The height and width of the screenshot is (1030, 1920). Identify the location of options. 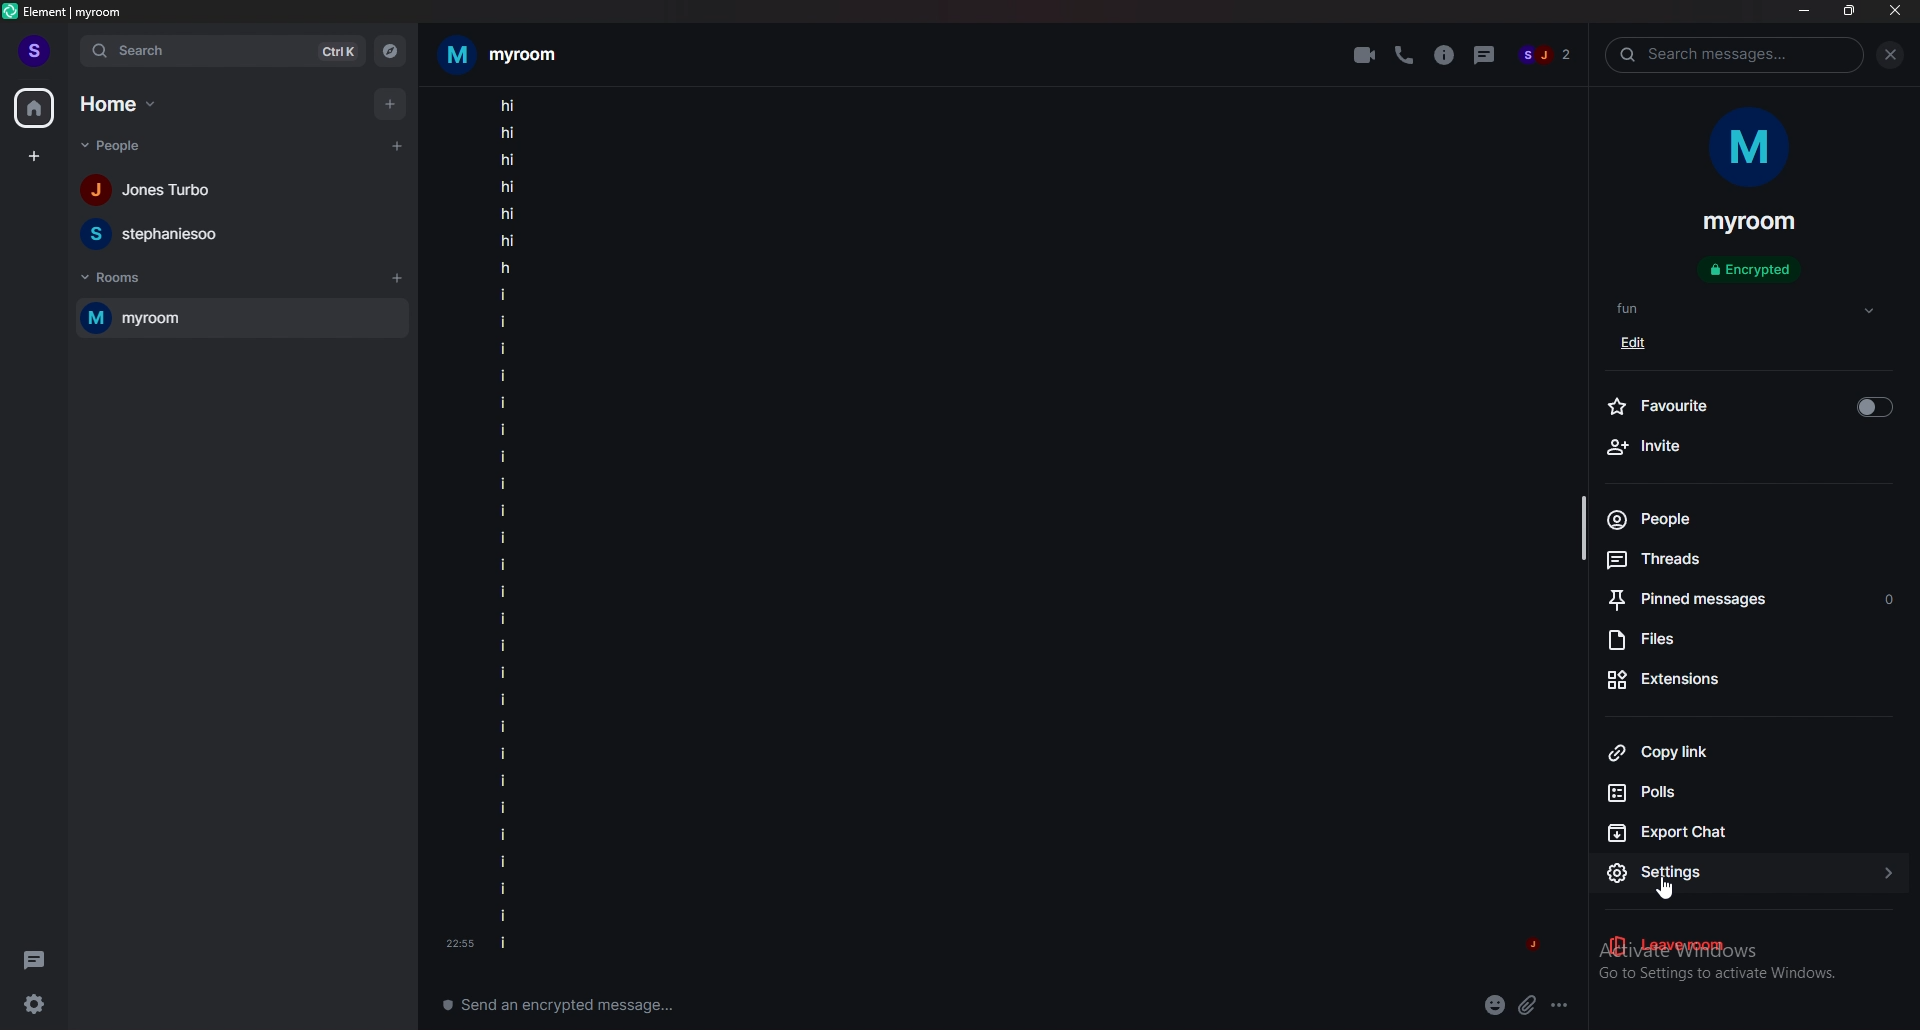
(1563, 1004).